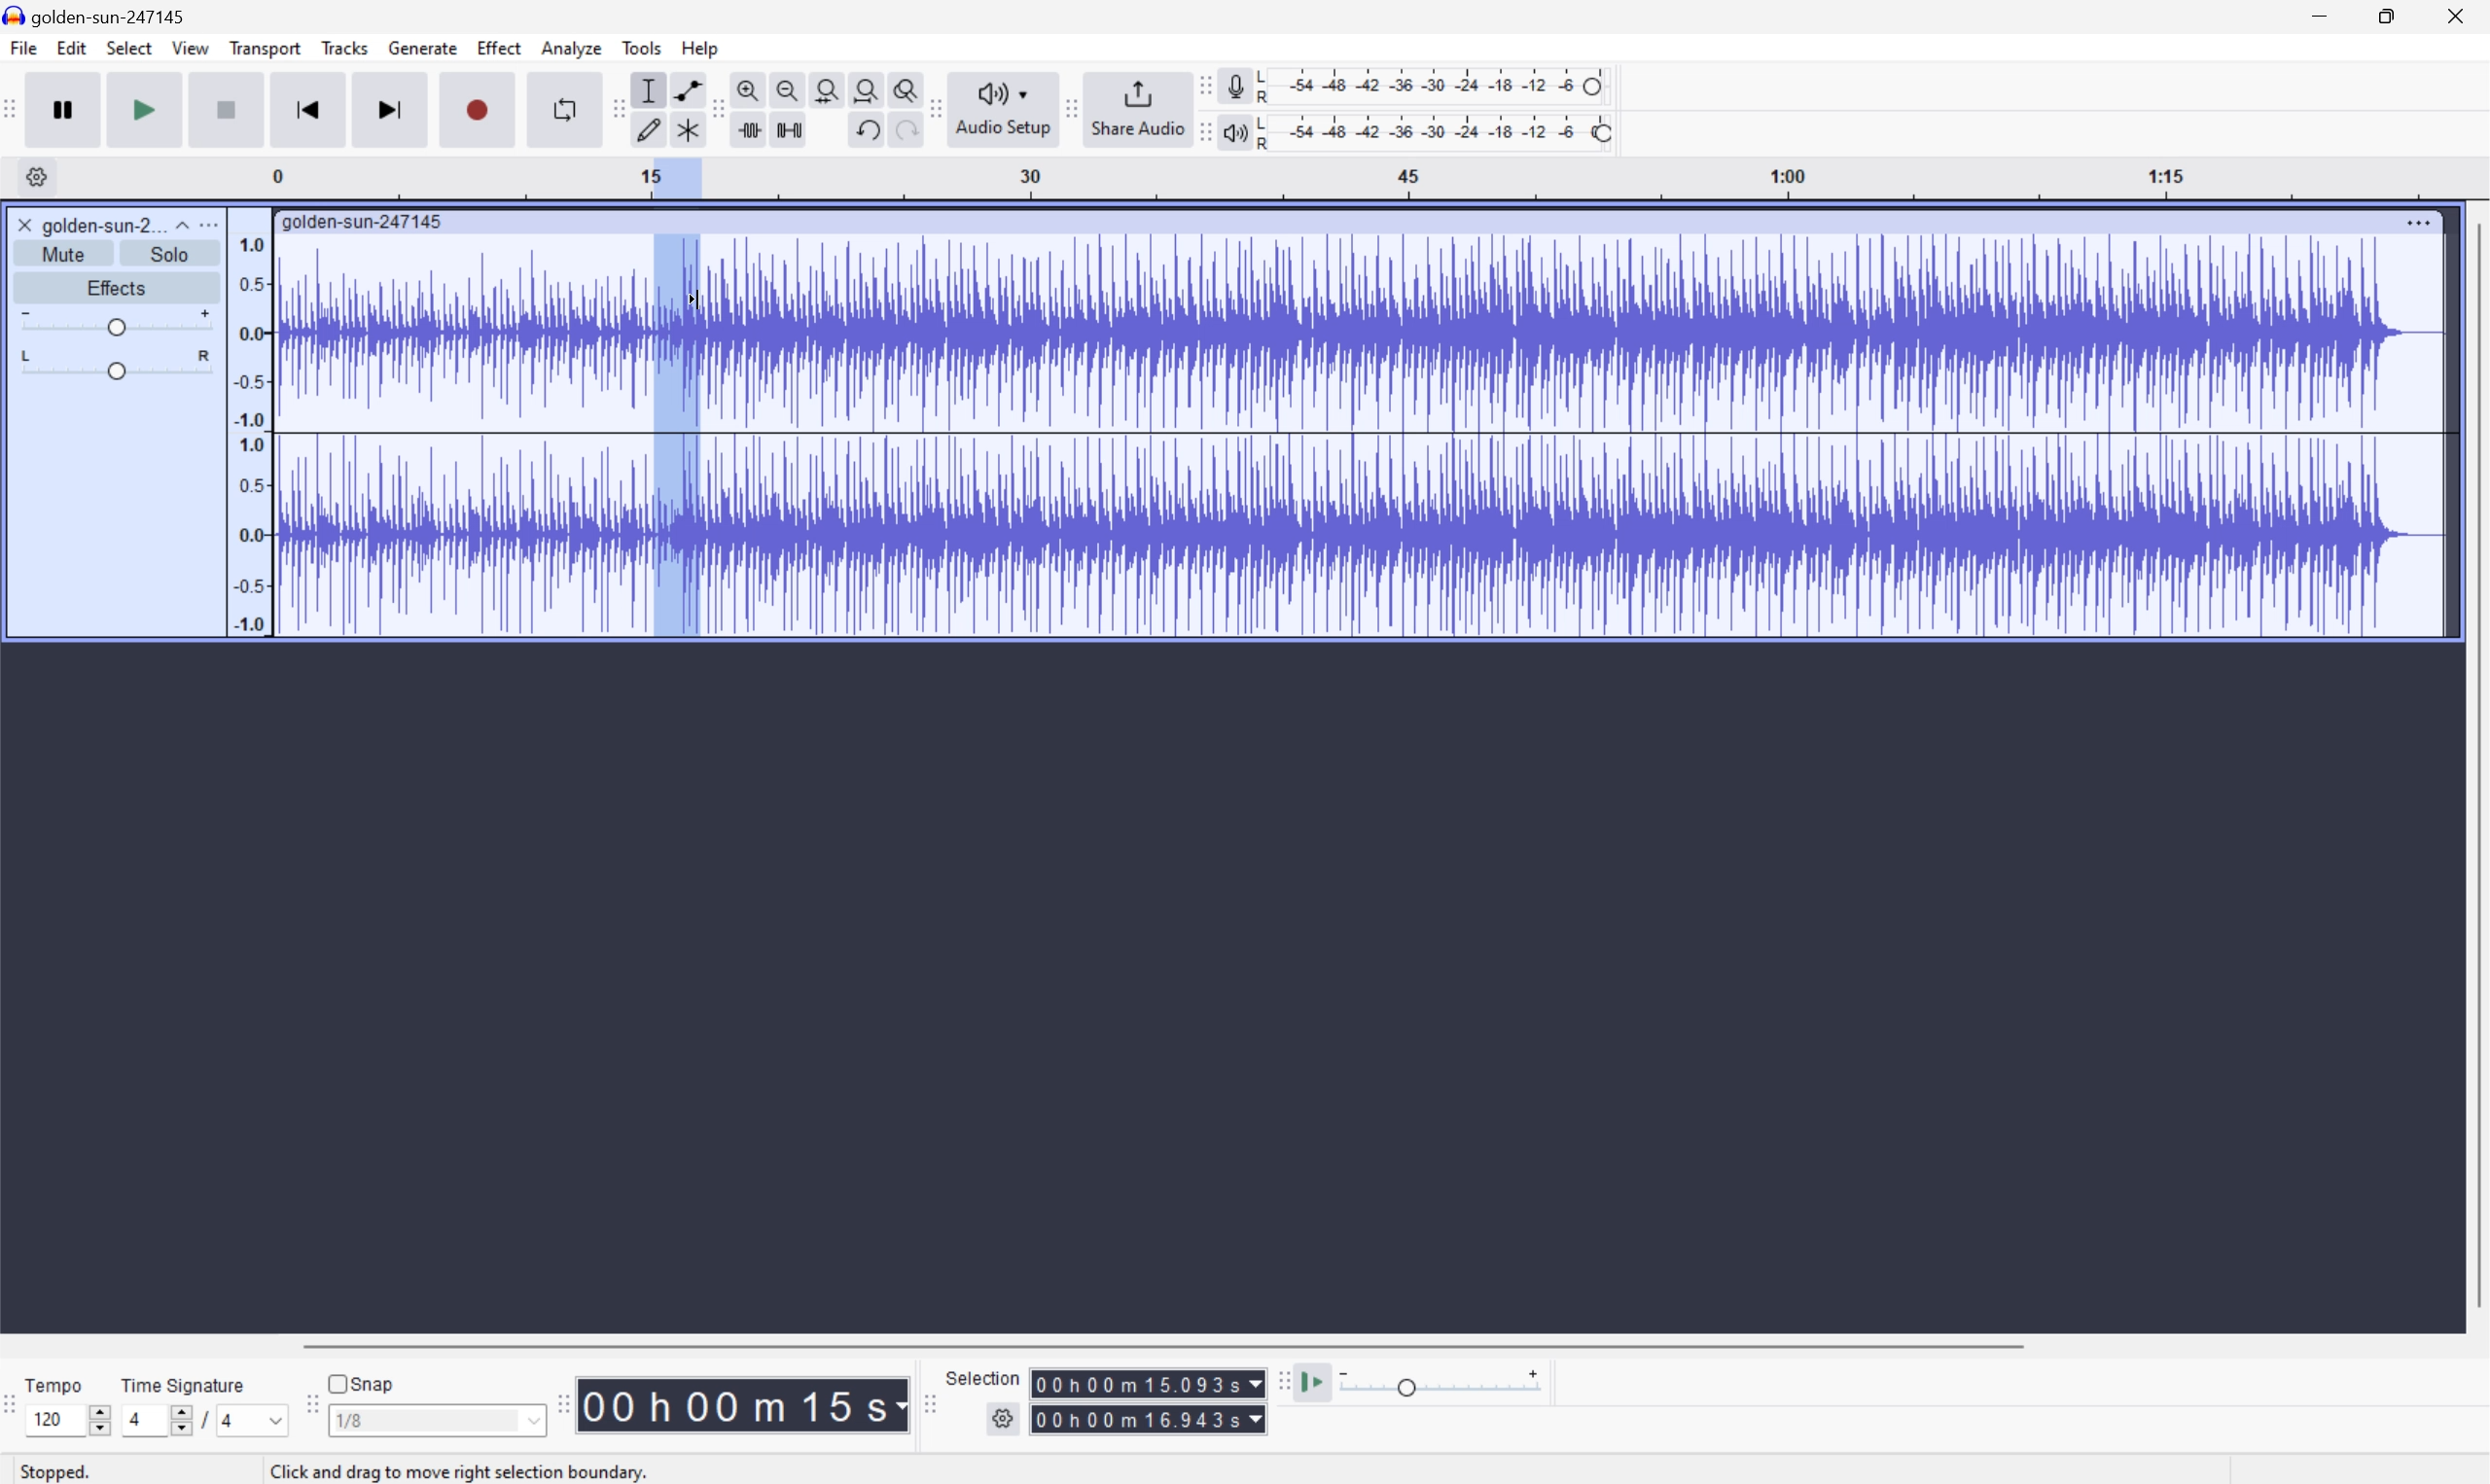 The image size is (2490, 1484). Describe the element at coordinates (132, 1420) in the screenshot. I see `4` at that location.